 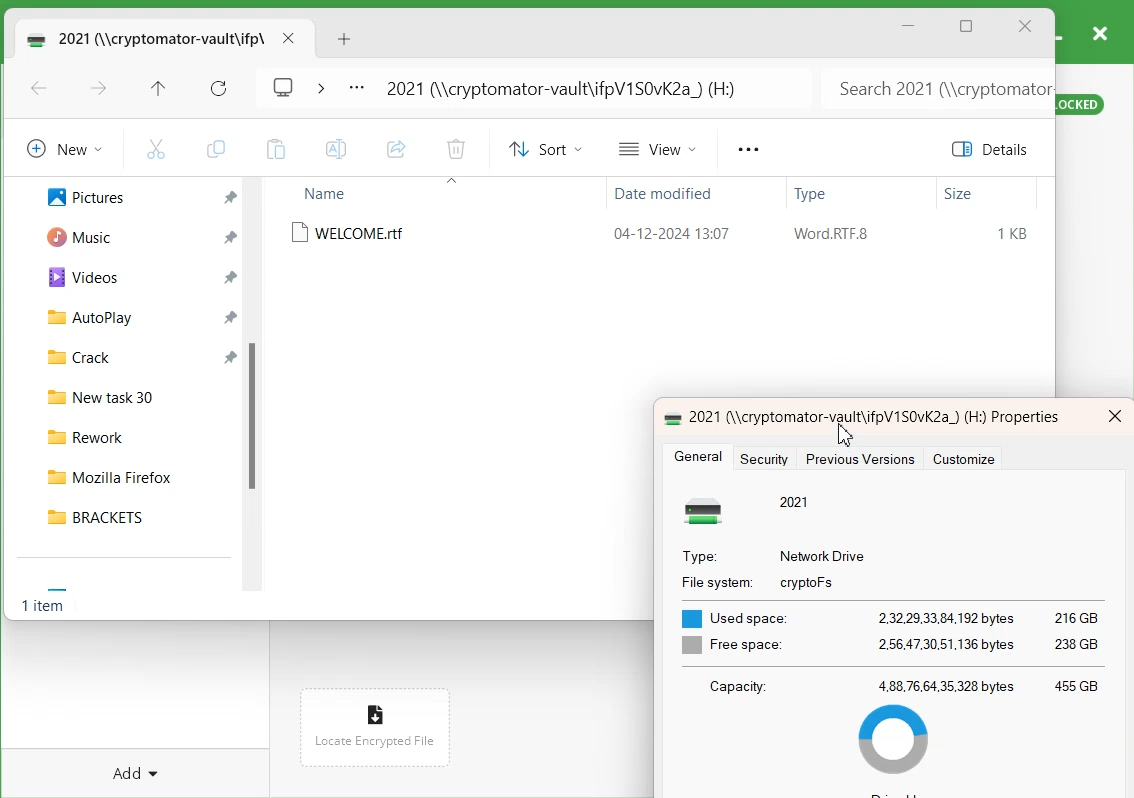 What do you see at coordinates (810, 582) in the screenshot?
I see `-ryplors` at bounding box center [810, 582].